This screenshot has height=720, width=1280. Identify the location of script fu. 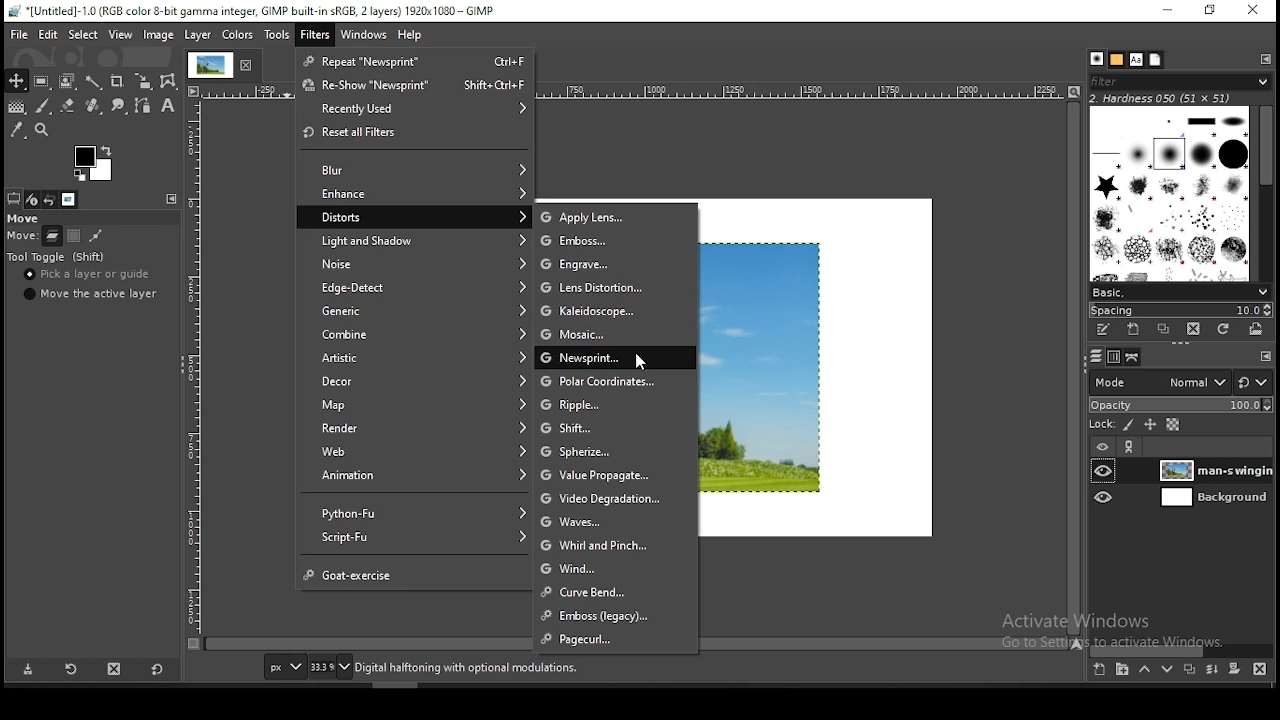
(414, 537).